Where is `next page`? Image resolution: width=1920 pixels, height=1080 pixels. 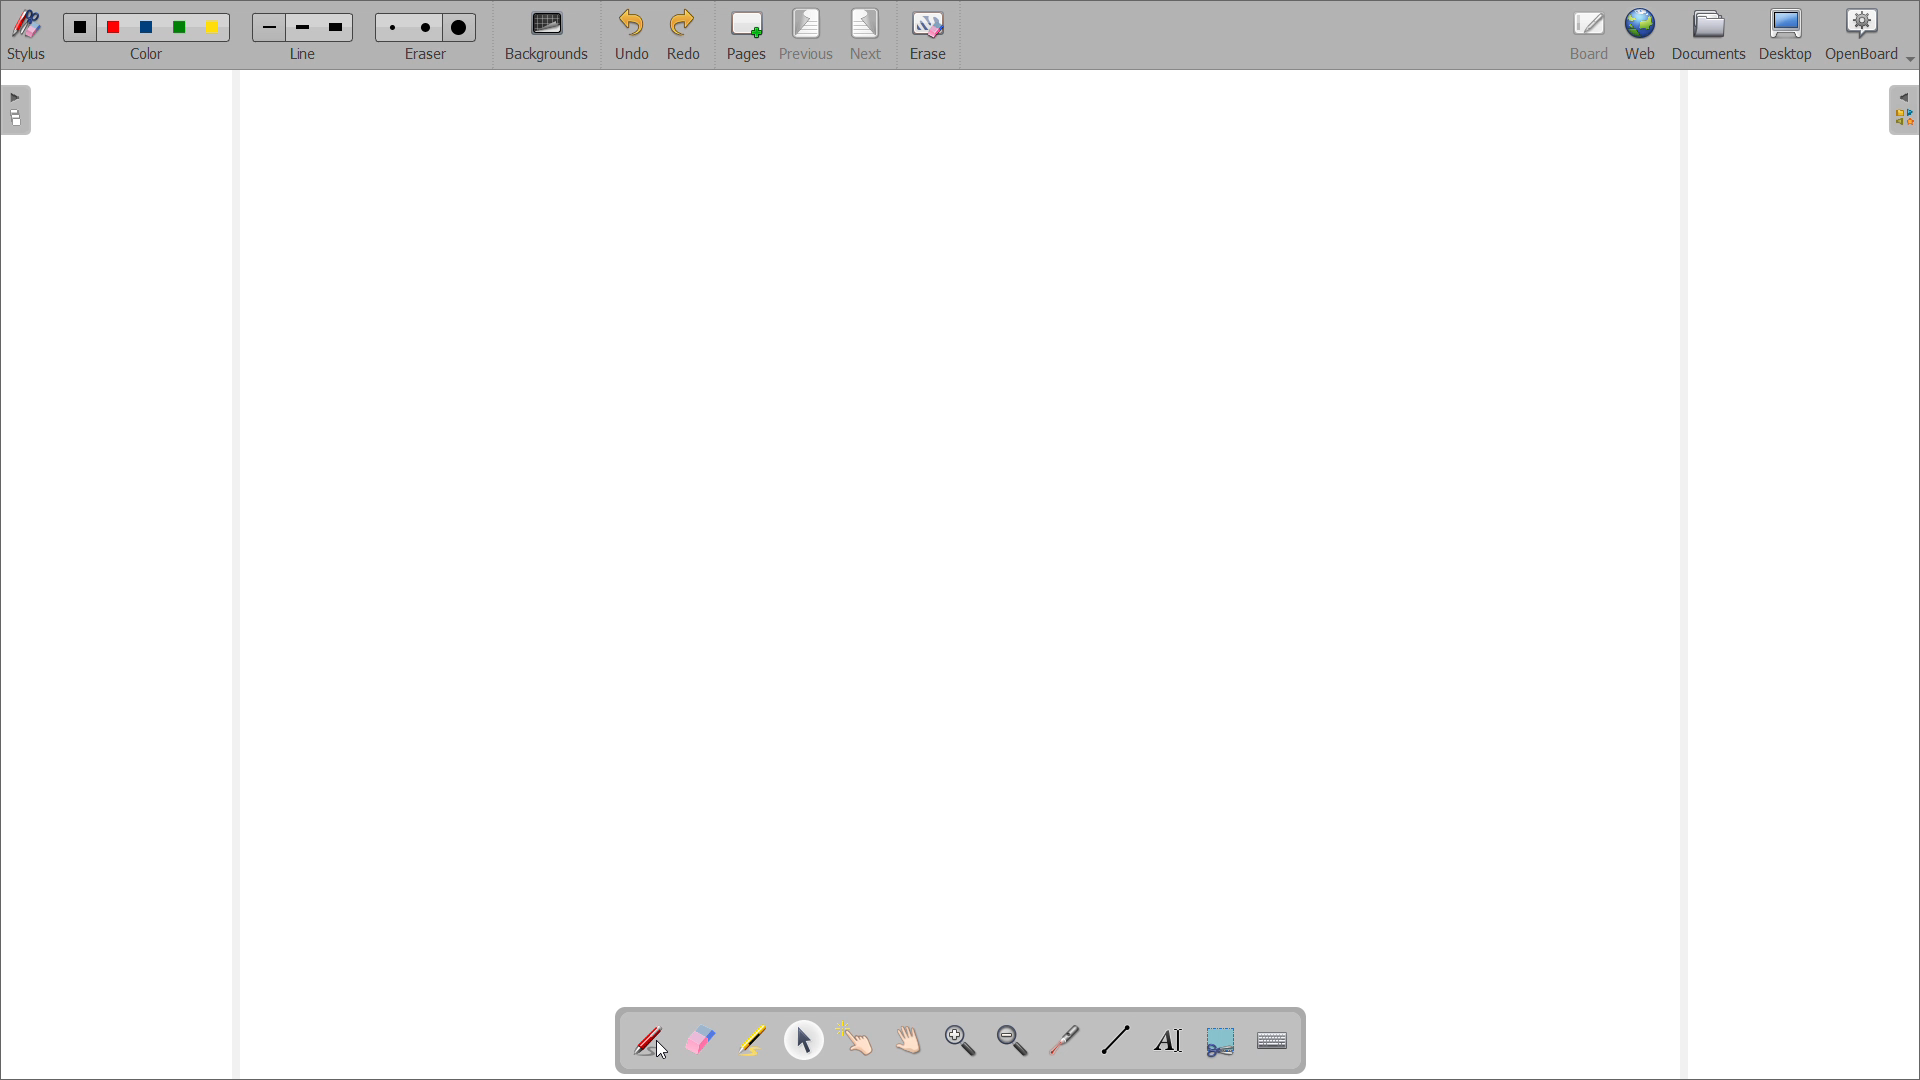 next page is located at coordinates (867, 35).